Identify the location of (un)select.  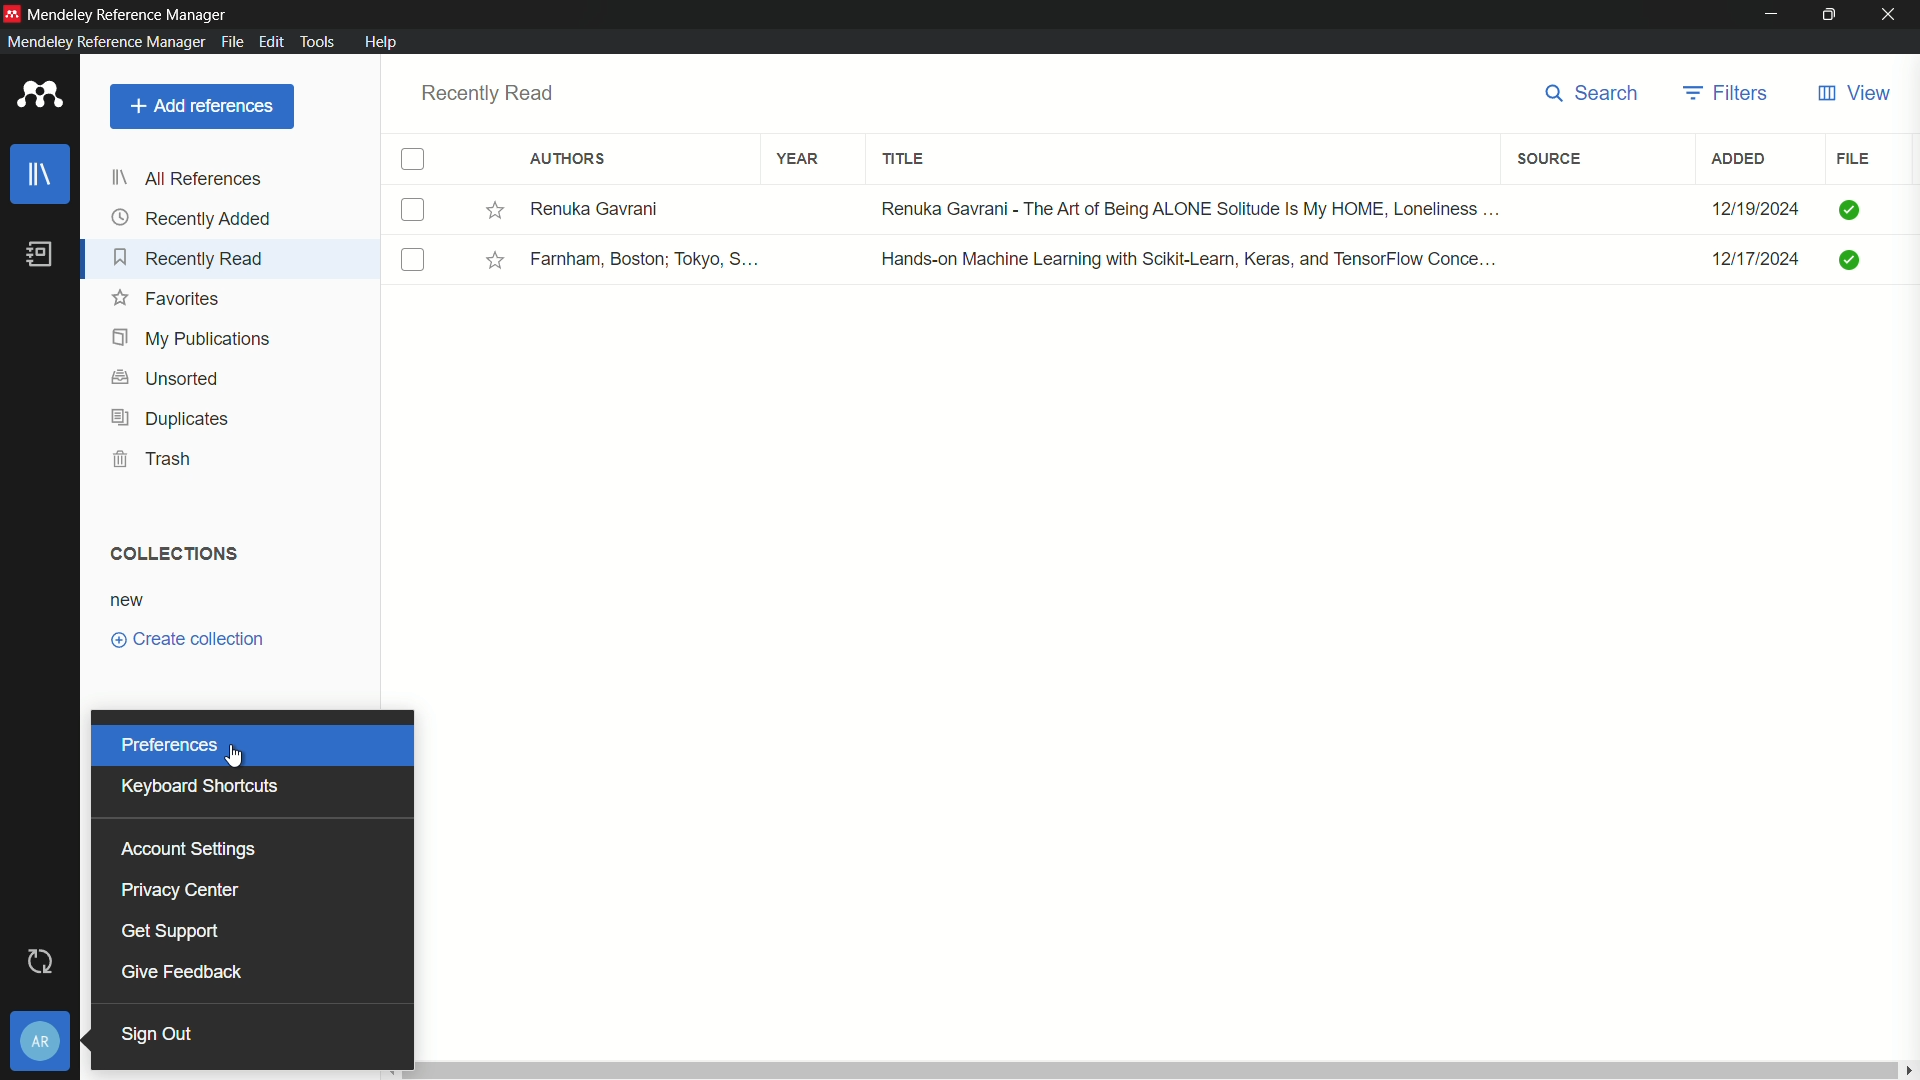
(411, 258).